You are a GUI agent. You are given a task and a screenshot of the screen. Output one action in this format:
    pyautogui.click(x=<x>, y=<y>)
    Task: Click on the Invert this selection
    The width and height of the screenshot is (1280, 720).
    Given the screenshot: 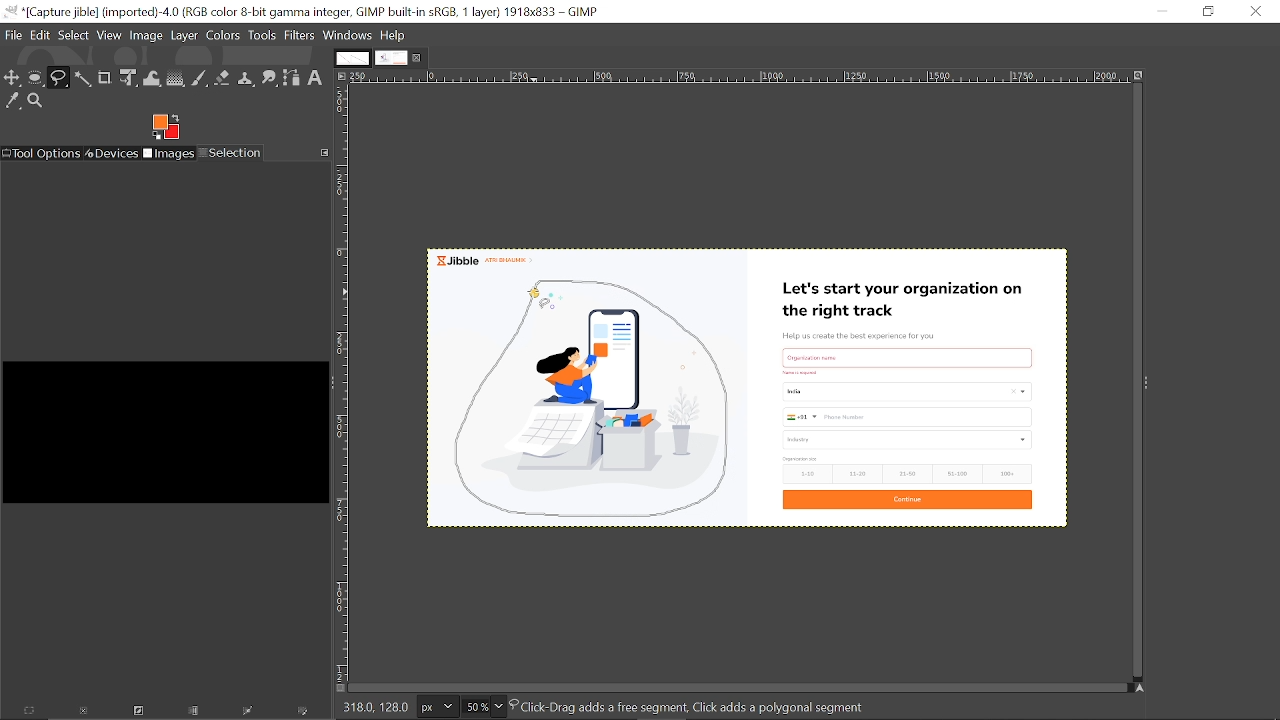 What is the action you would take?
    pyautogui.click(x=135, y=713)
    